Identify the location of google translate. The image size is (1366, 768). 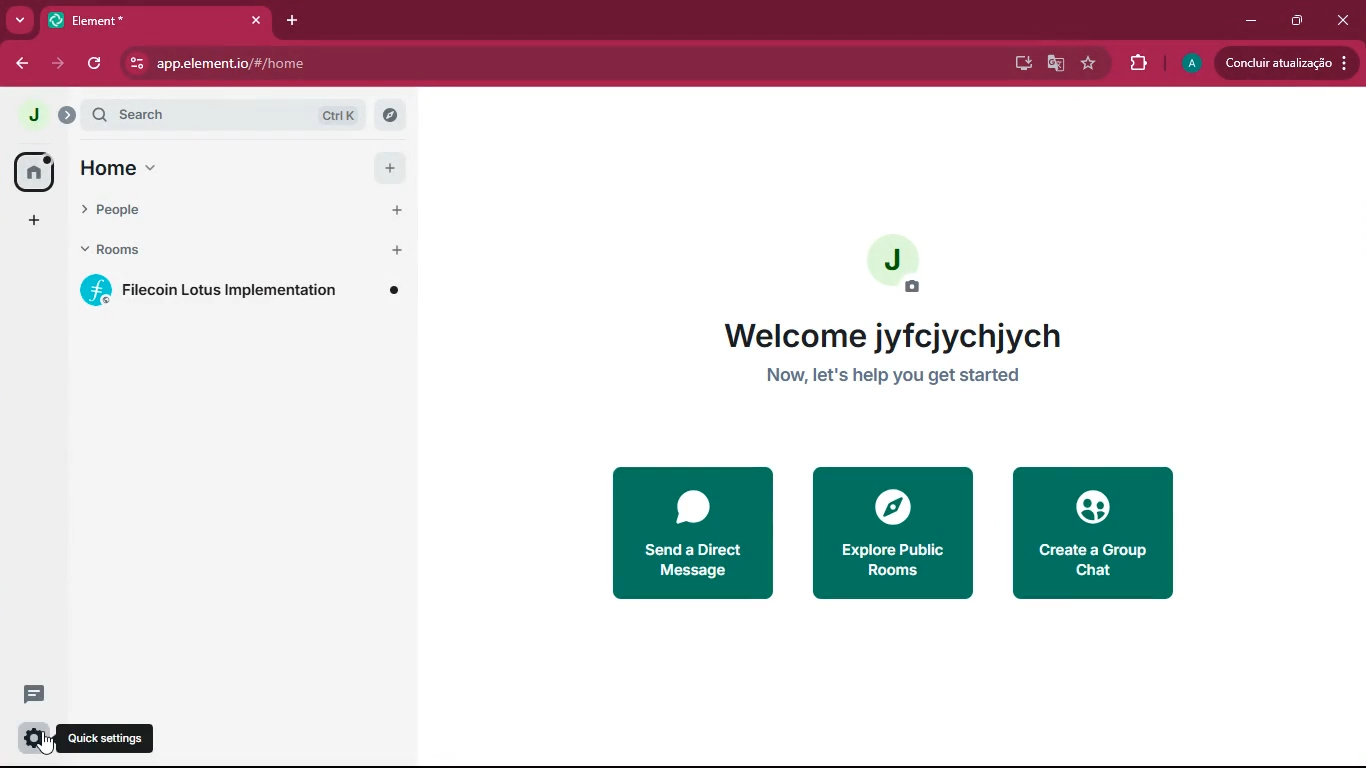
(1054, 66).